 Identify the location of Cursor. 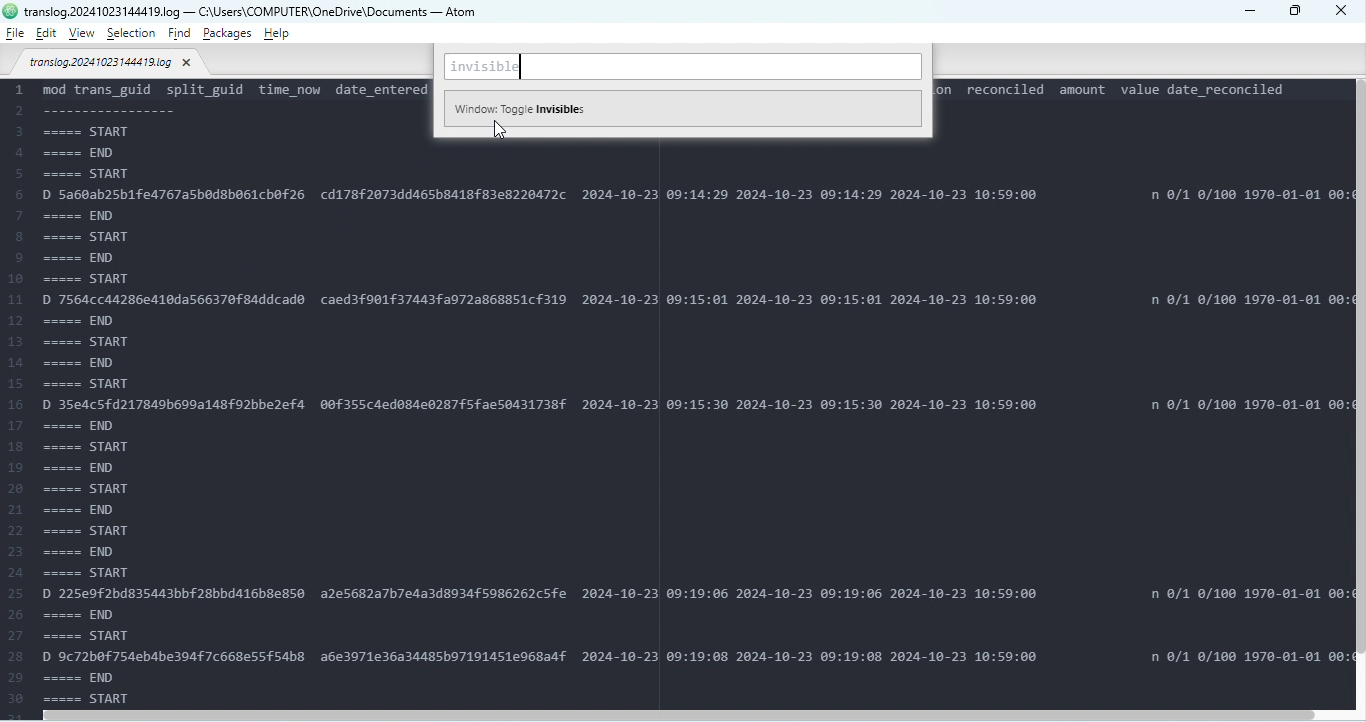
(498, 131).